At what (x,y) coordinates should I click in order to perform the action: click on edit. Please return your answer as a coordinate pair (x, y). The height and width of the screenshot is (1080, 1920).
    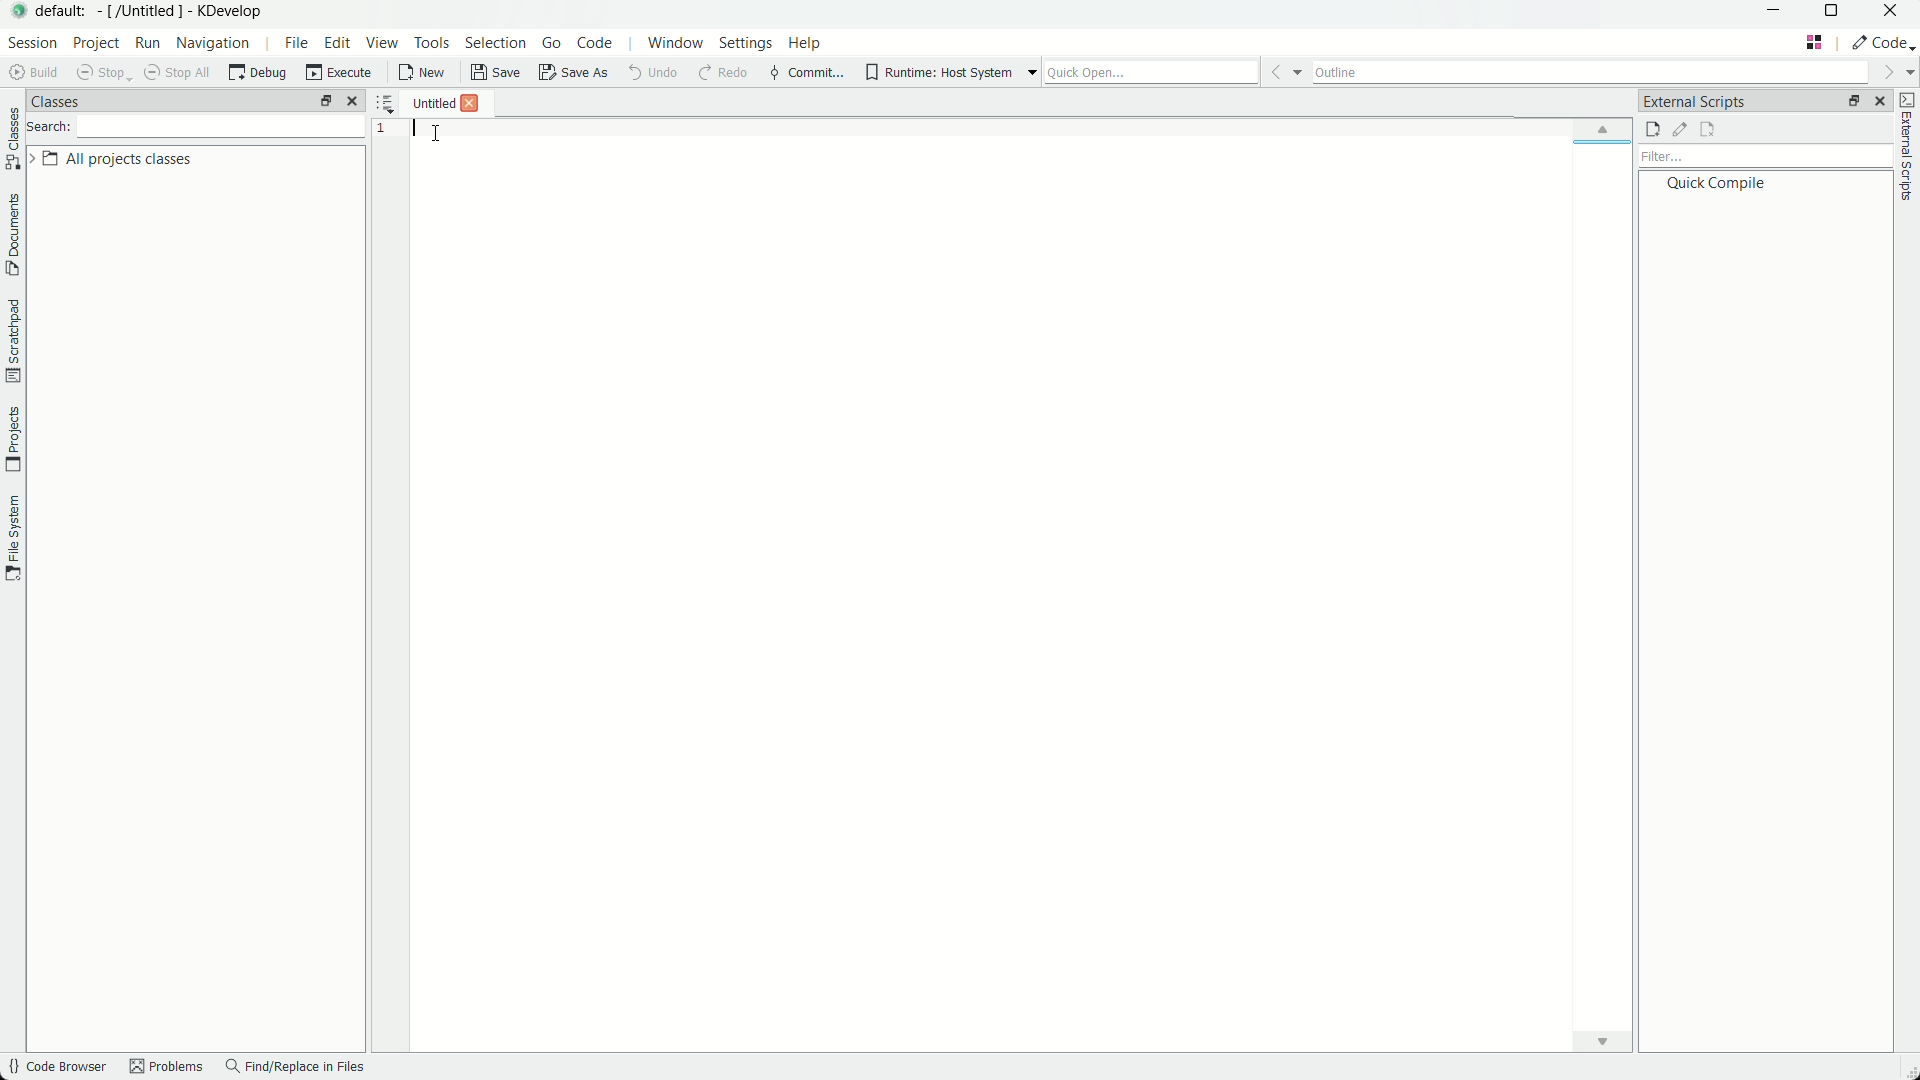
    Looking at the image, I should click on (334, 42).